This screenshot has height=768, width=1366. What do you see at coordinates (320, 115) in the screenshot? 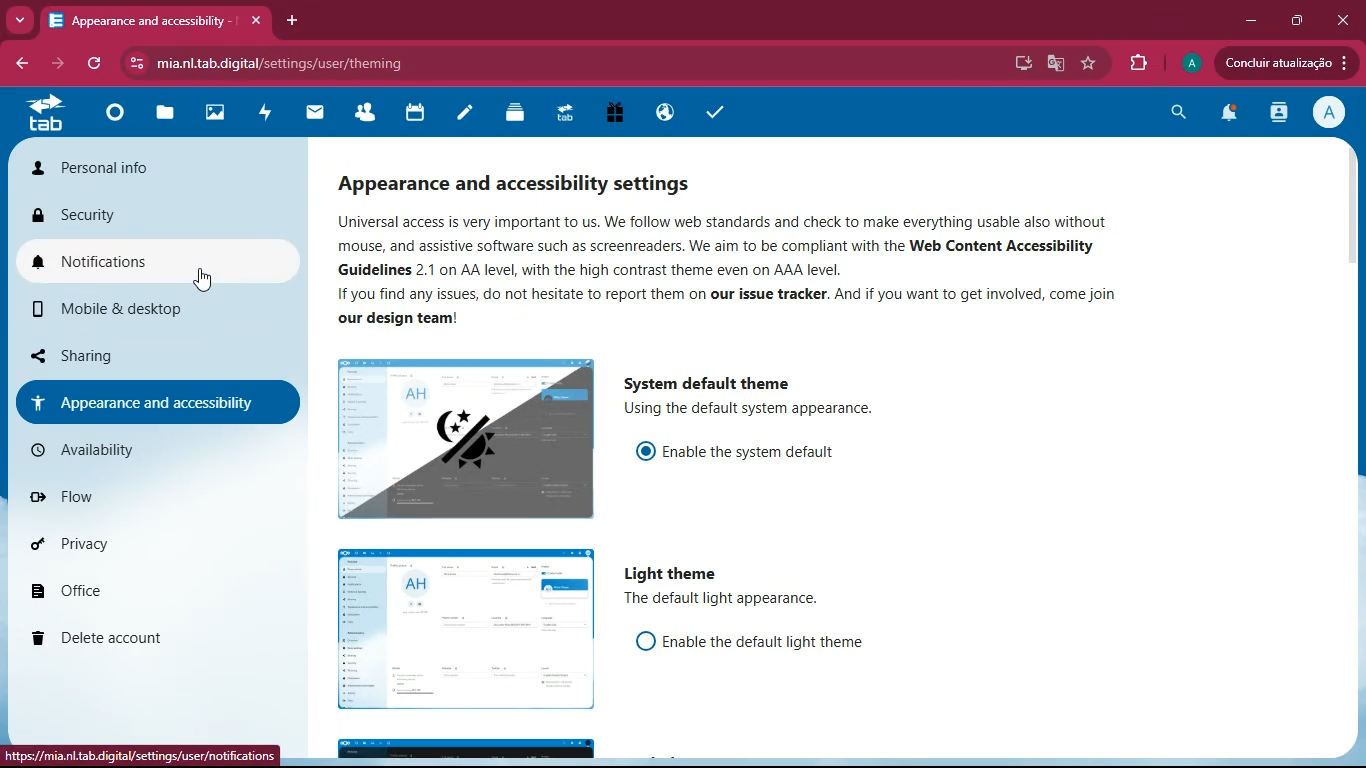
I see `mail` at bounding box center [320, 115].